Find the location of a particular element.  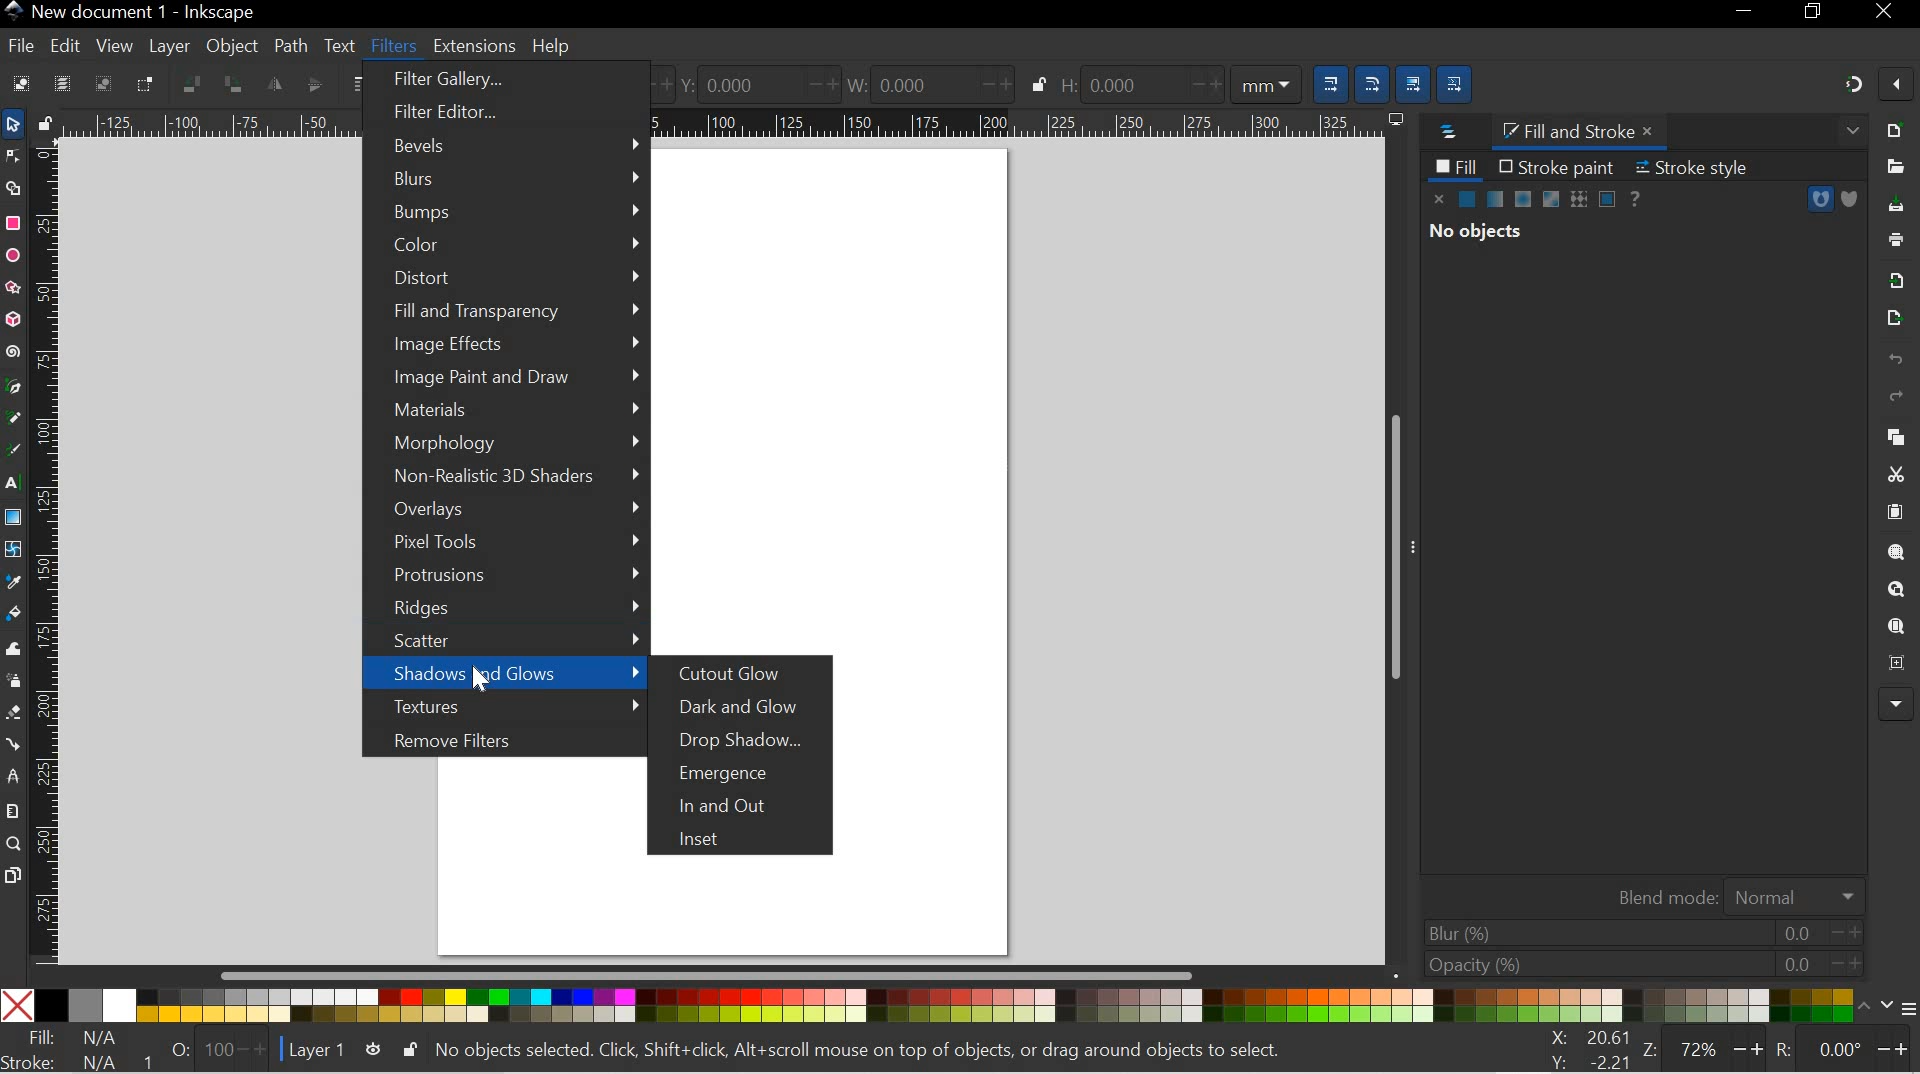

COPY is located at coordinates (1892, 434).